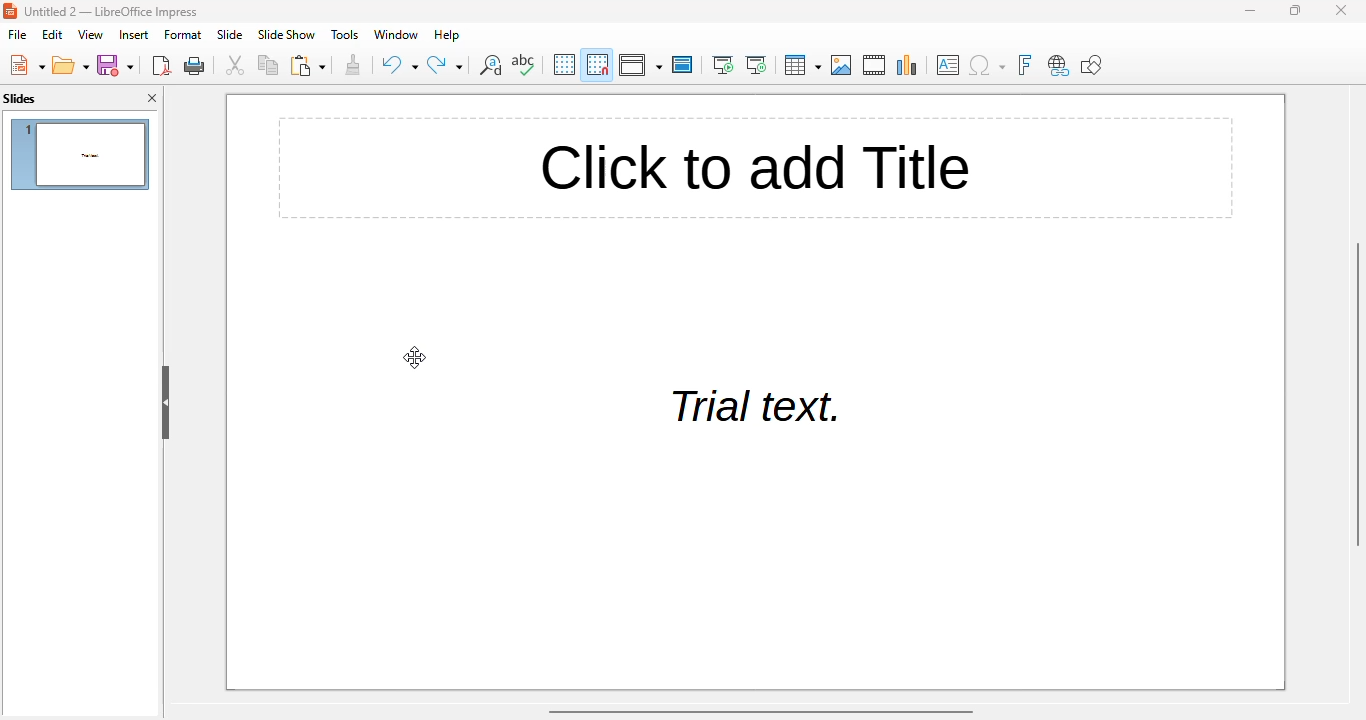  I want to click on new, so click(116, 66).